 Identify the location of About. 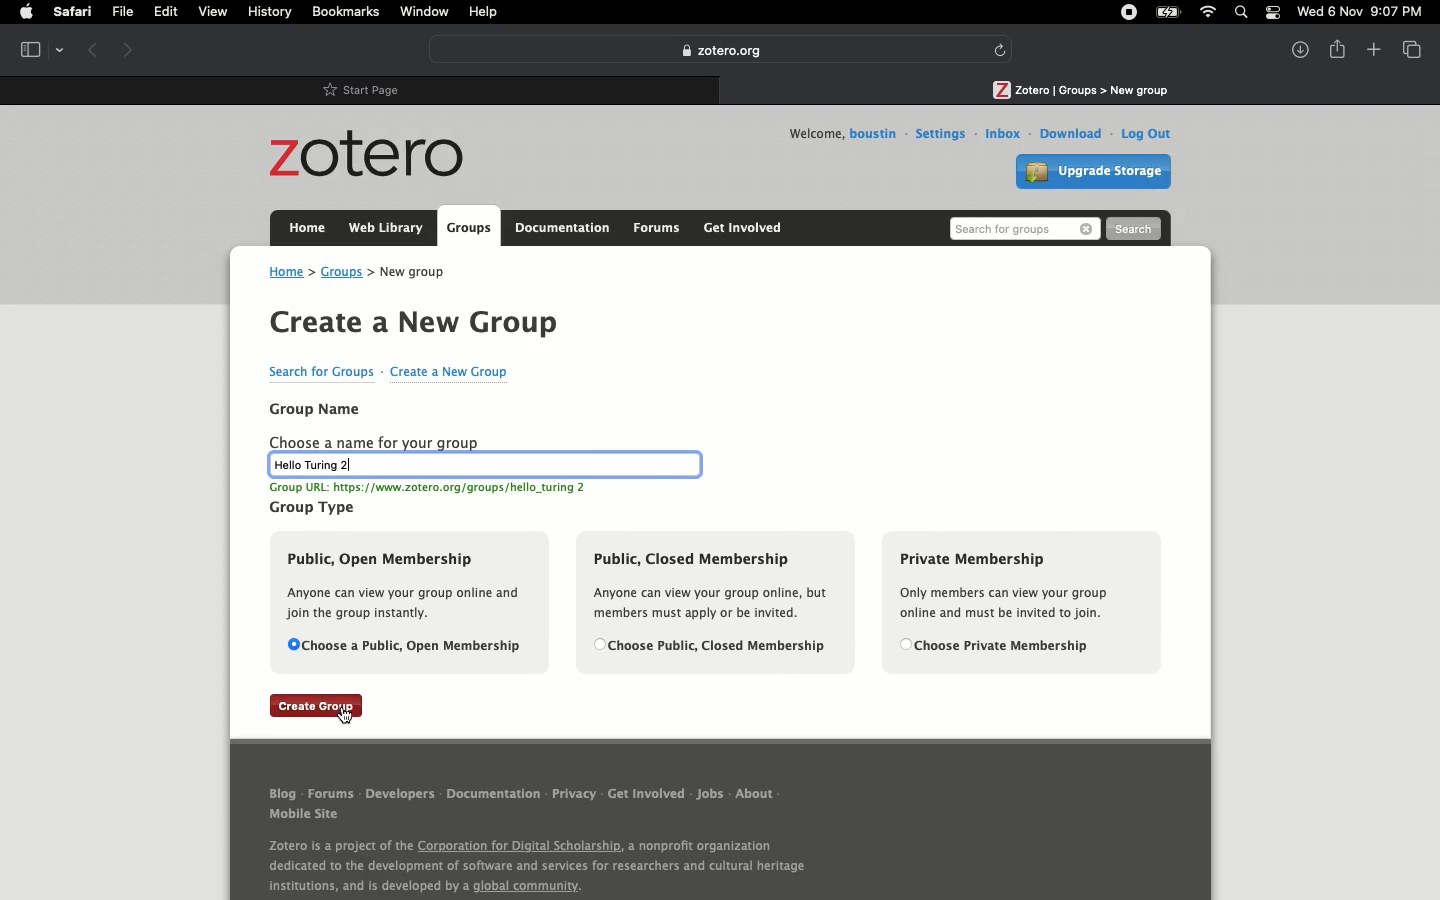
(756, 792).